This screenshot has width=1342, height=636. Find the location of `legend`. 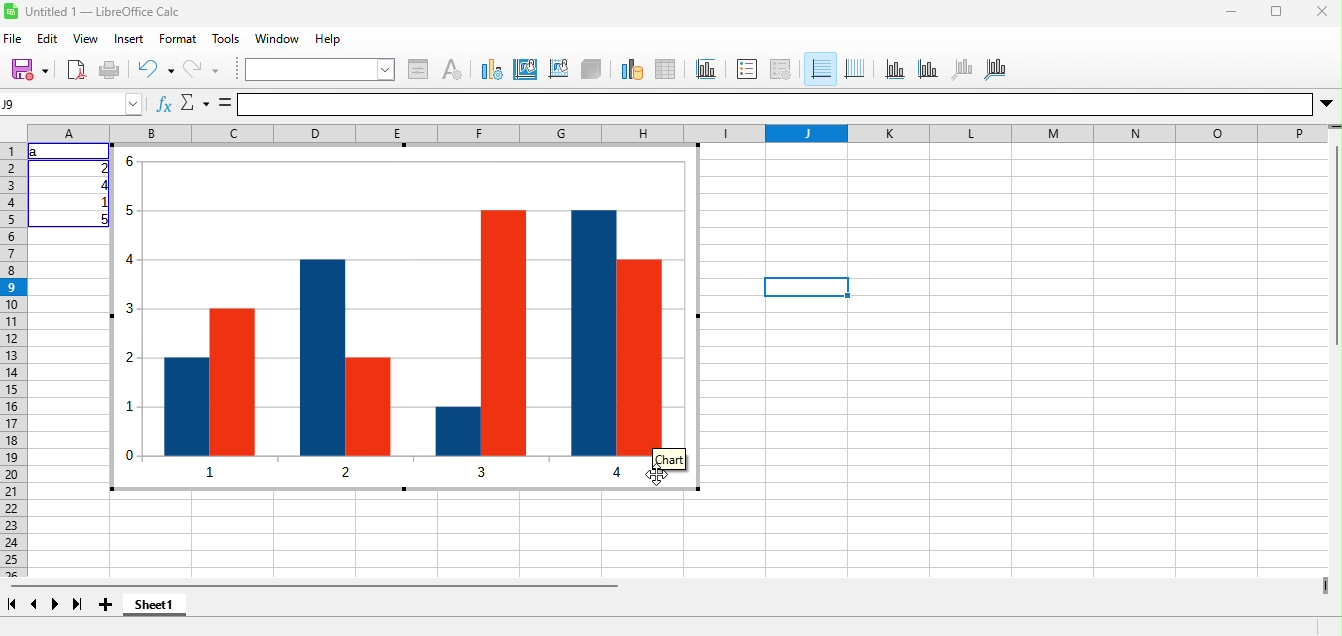

legend is located at coordinates (781, 70).